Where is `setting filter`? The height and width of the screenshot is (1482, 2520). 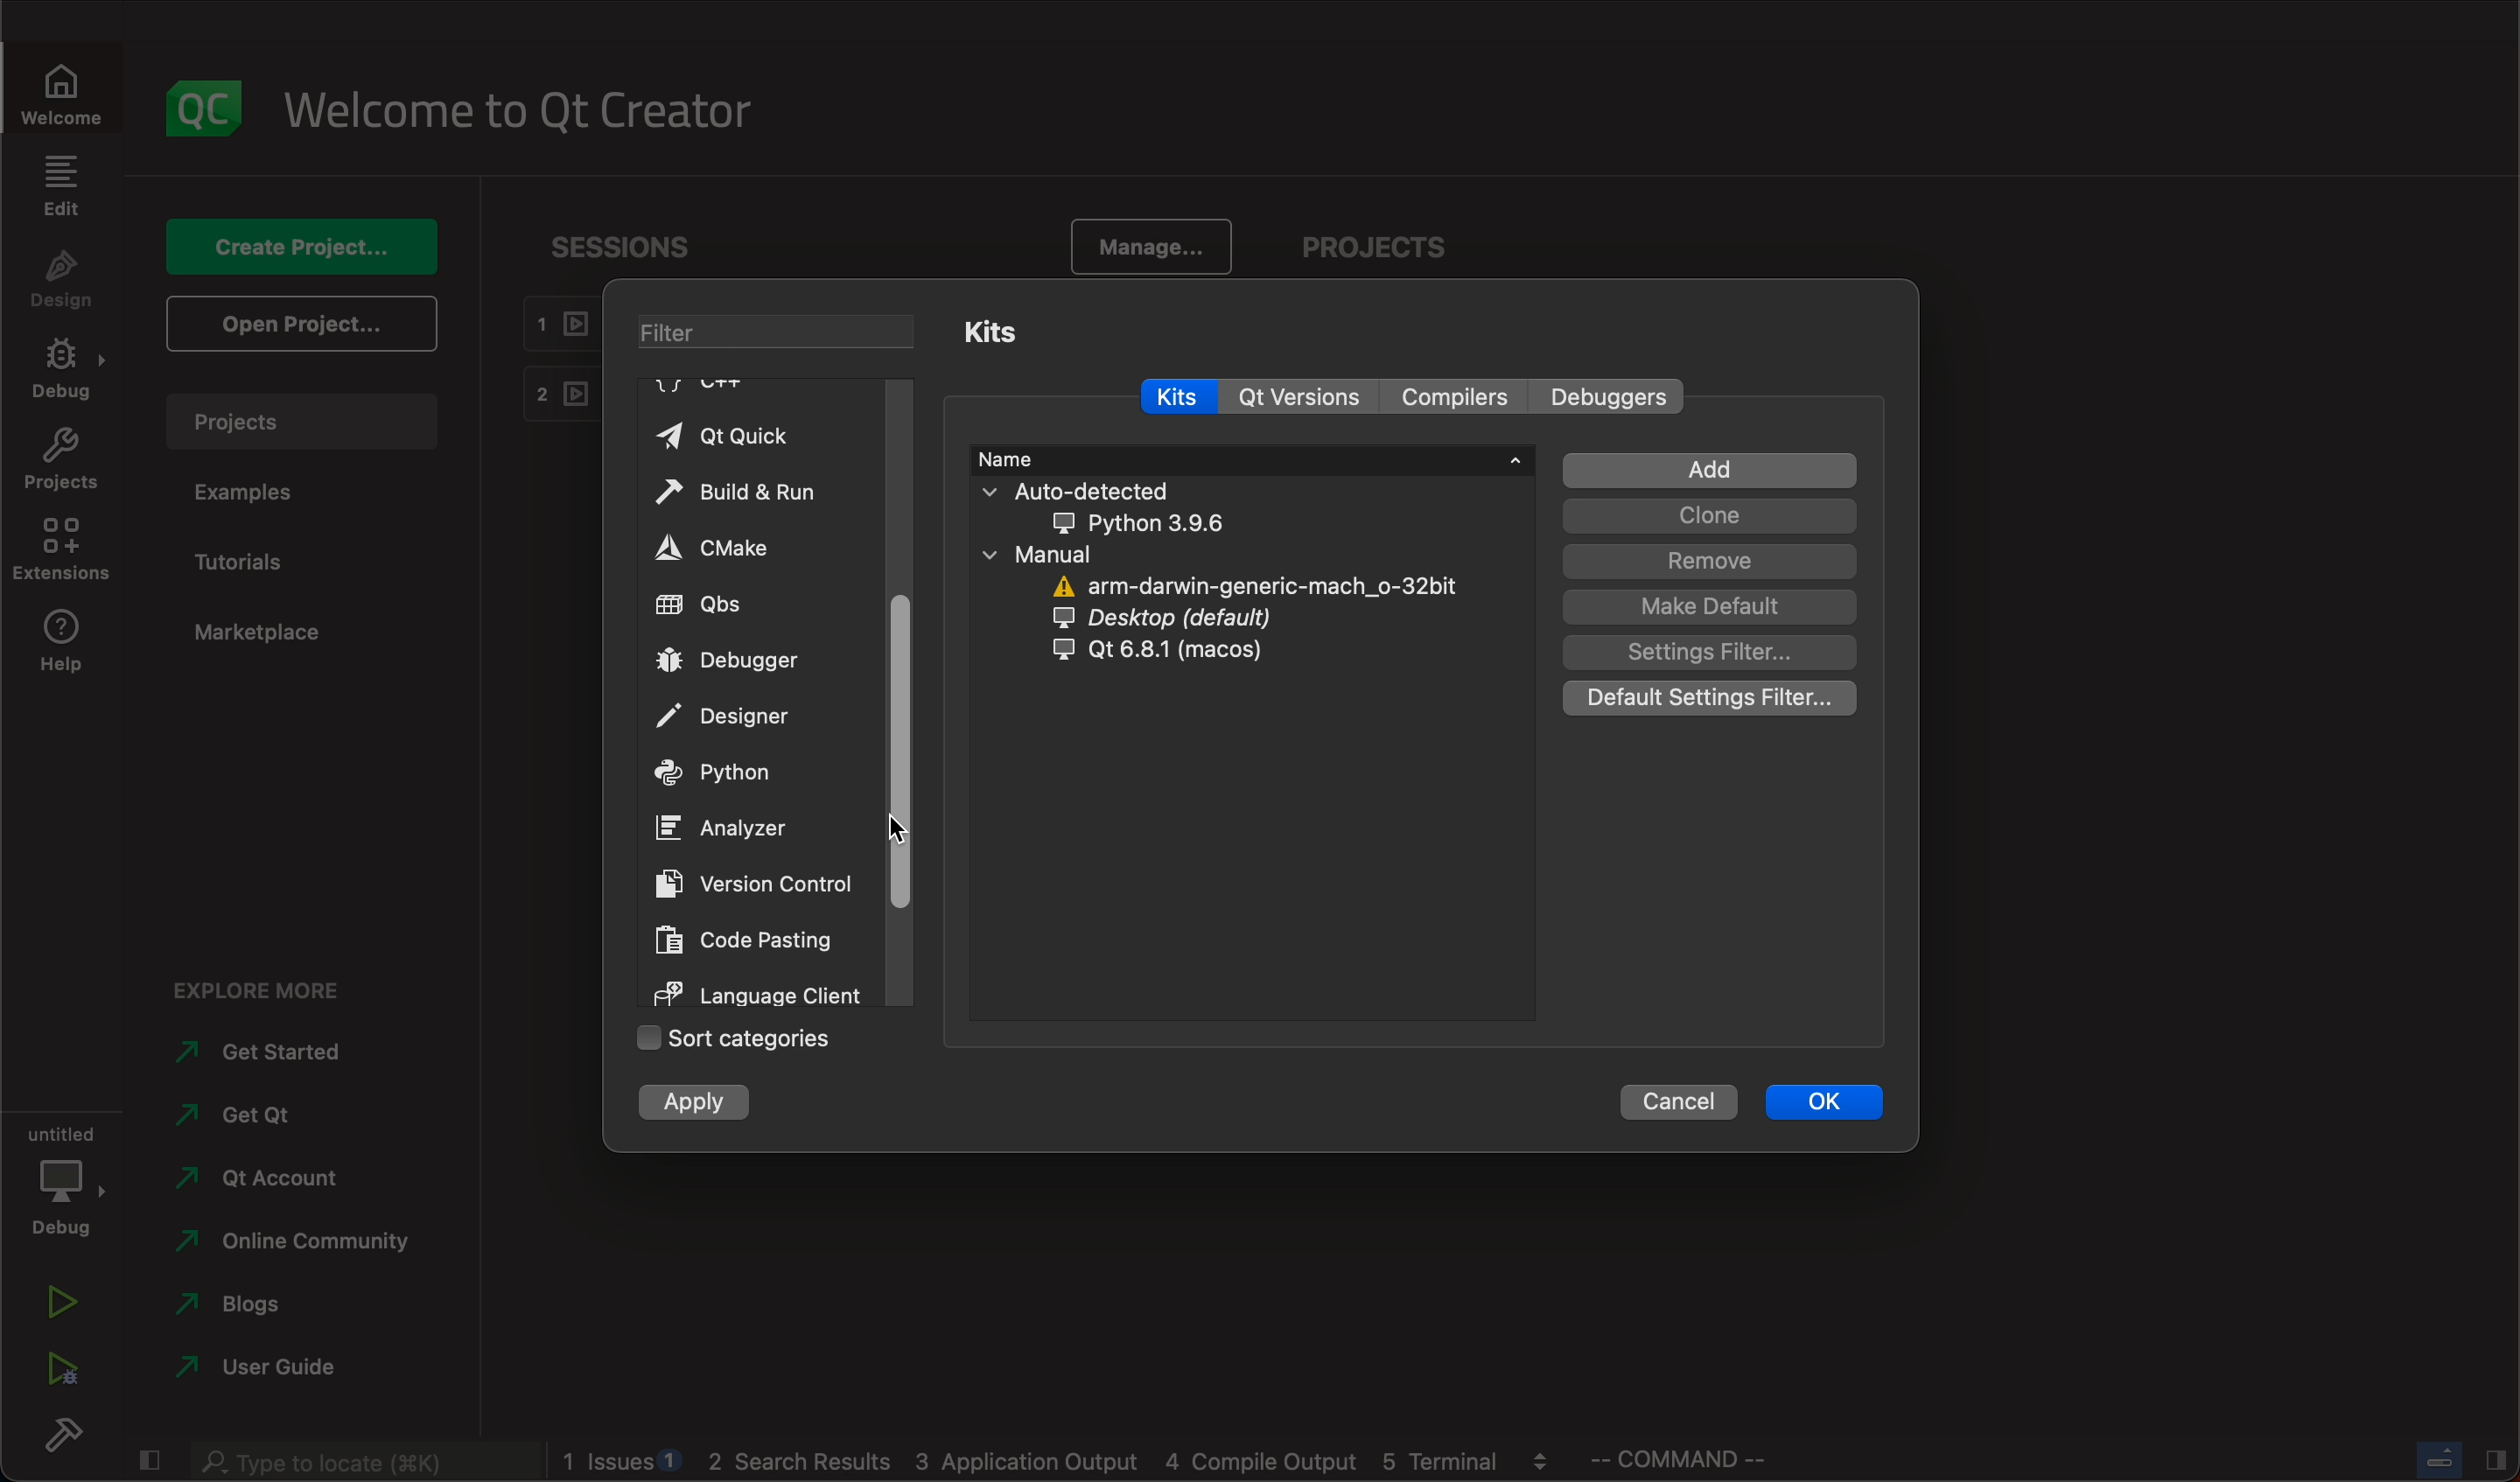
setting filter is located at coordinates (1716, 653).